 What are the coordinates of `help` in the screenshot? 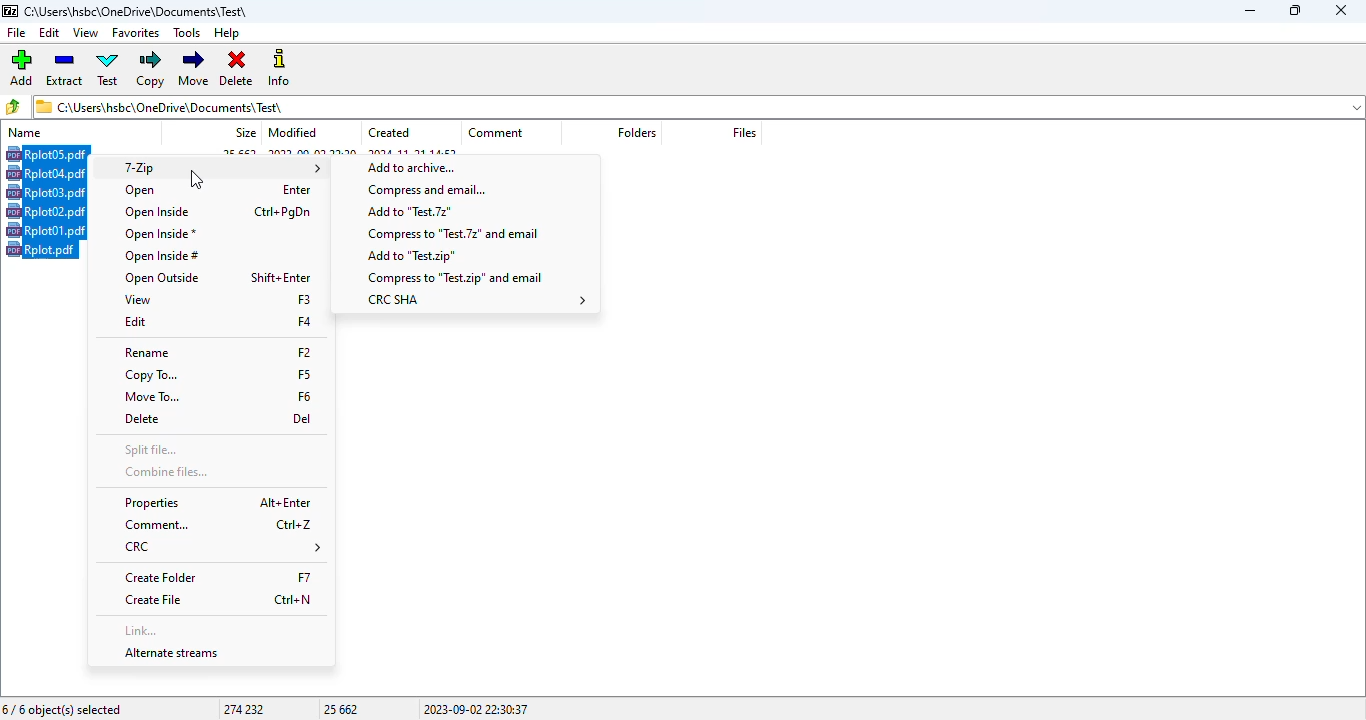 It's located at (227, 33).